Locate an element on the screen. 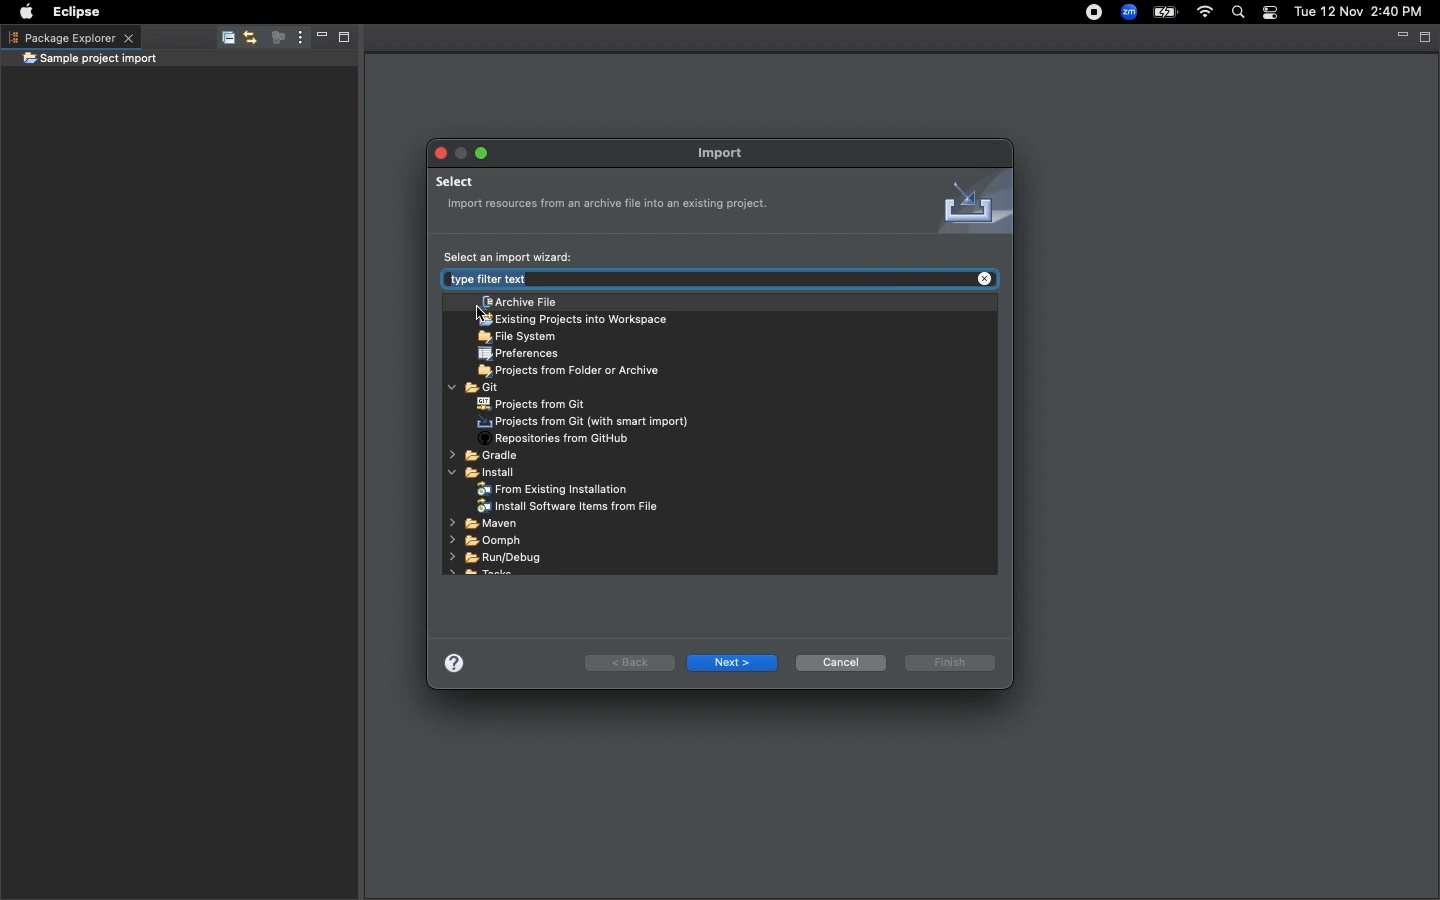 The height and width of the screenshot is (900, 1440). Projects from Git is located at coordinates (531, 404).